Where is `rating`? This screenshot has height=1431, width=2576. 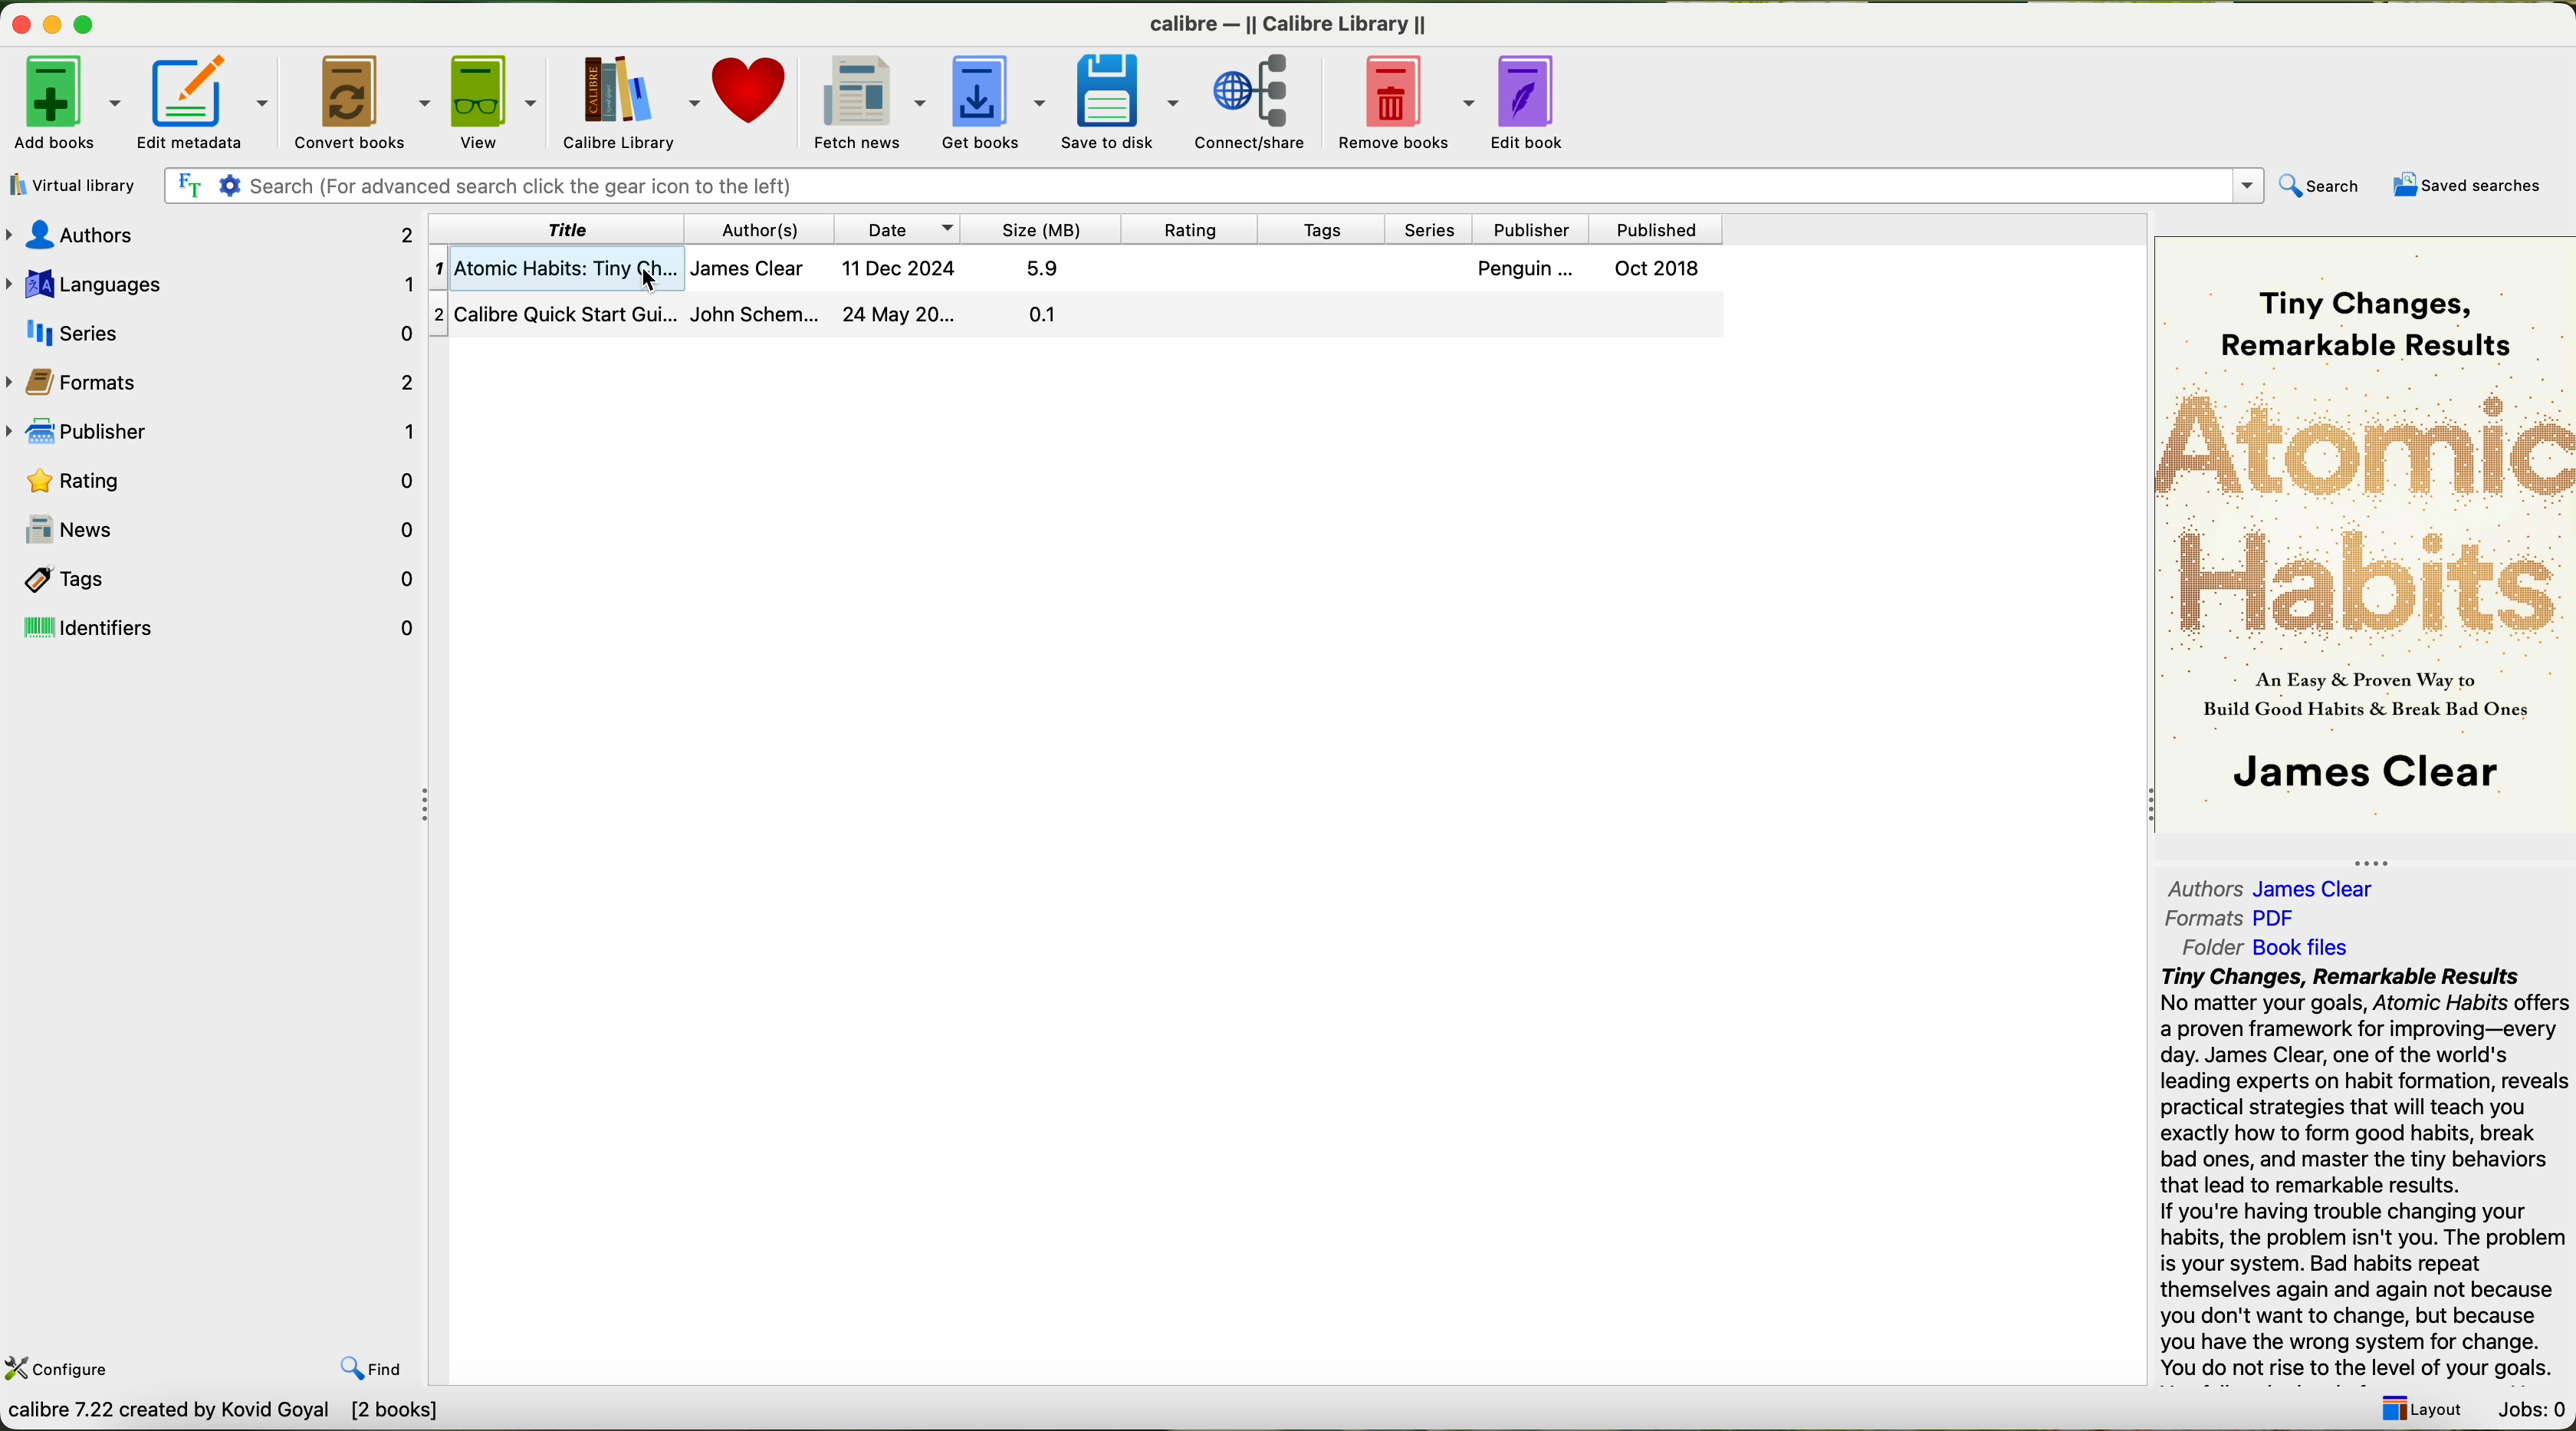 rating is located at coordinates (1191, 227).